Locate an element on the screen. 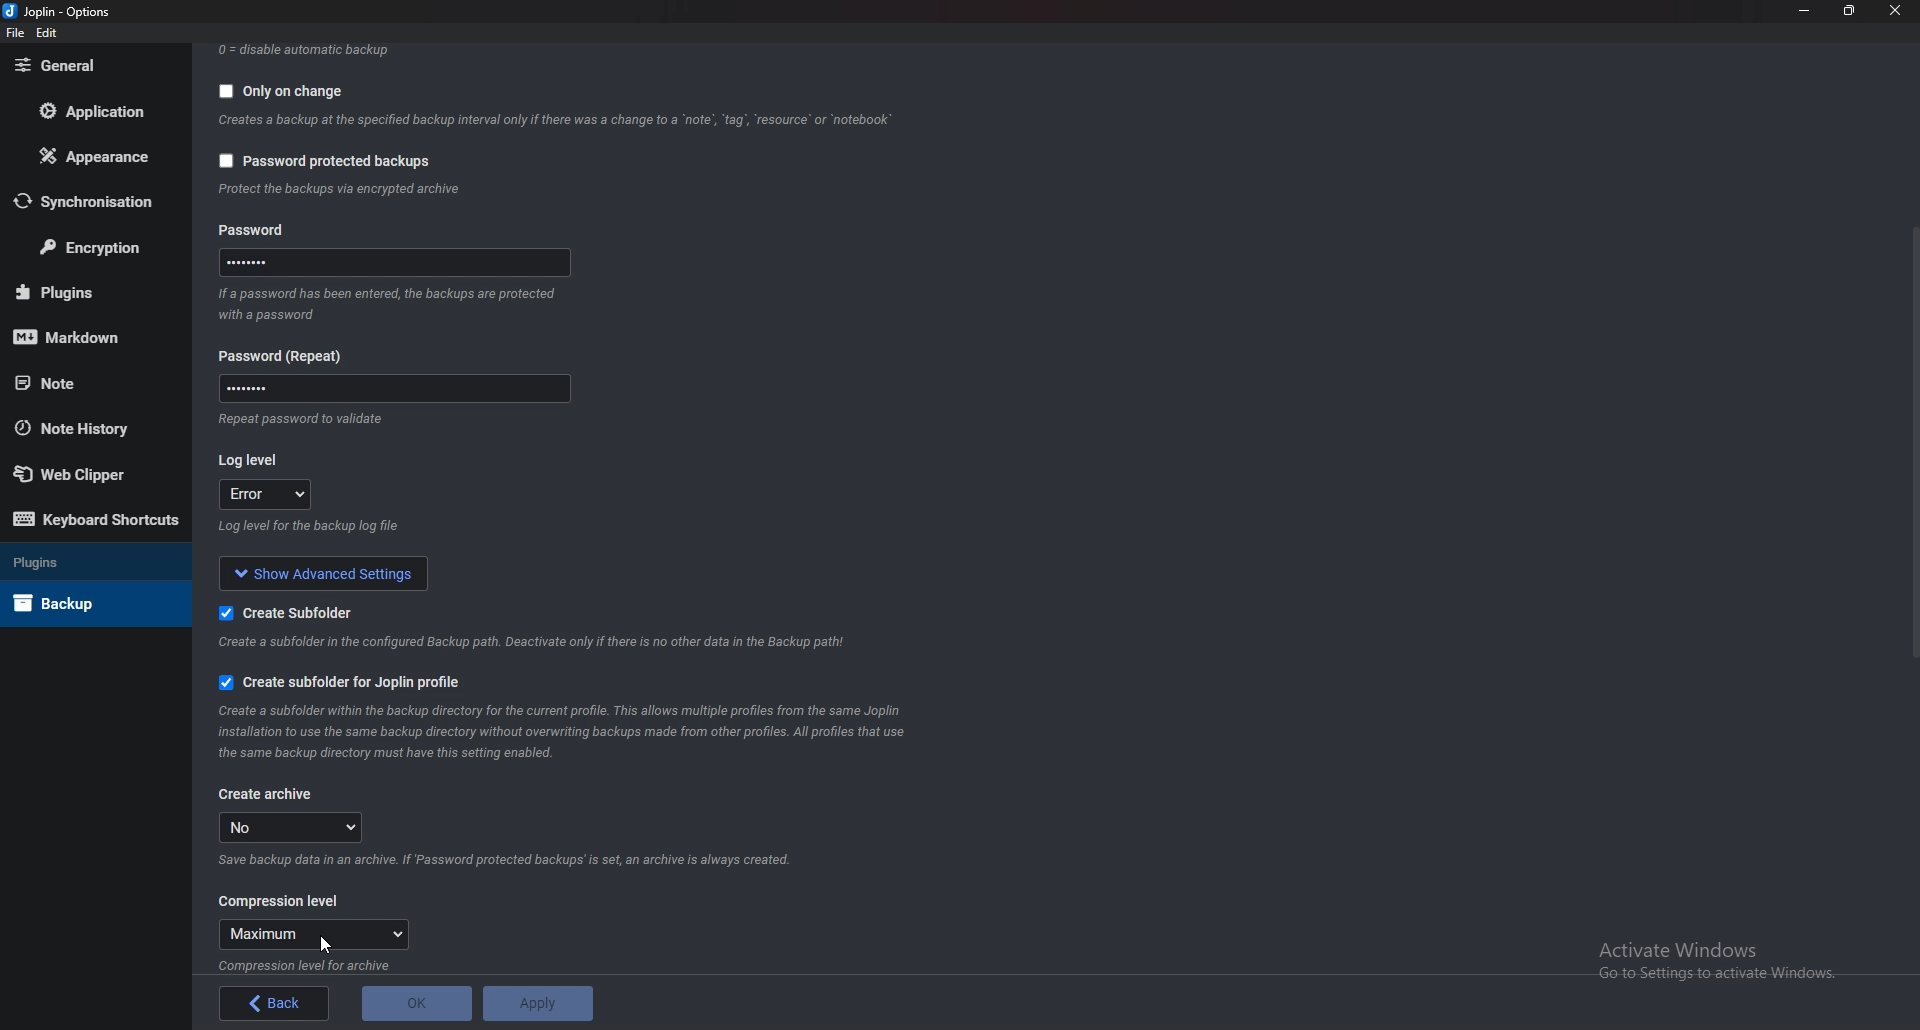 The image size is (1920, 1030). info on subfolder is located at coordinates (538, 641).